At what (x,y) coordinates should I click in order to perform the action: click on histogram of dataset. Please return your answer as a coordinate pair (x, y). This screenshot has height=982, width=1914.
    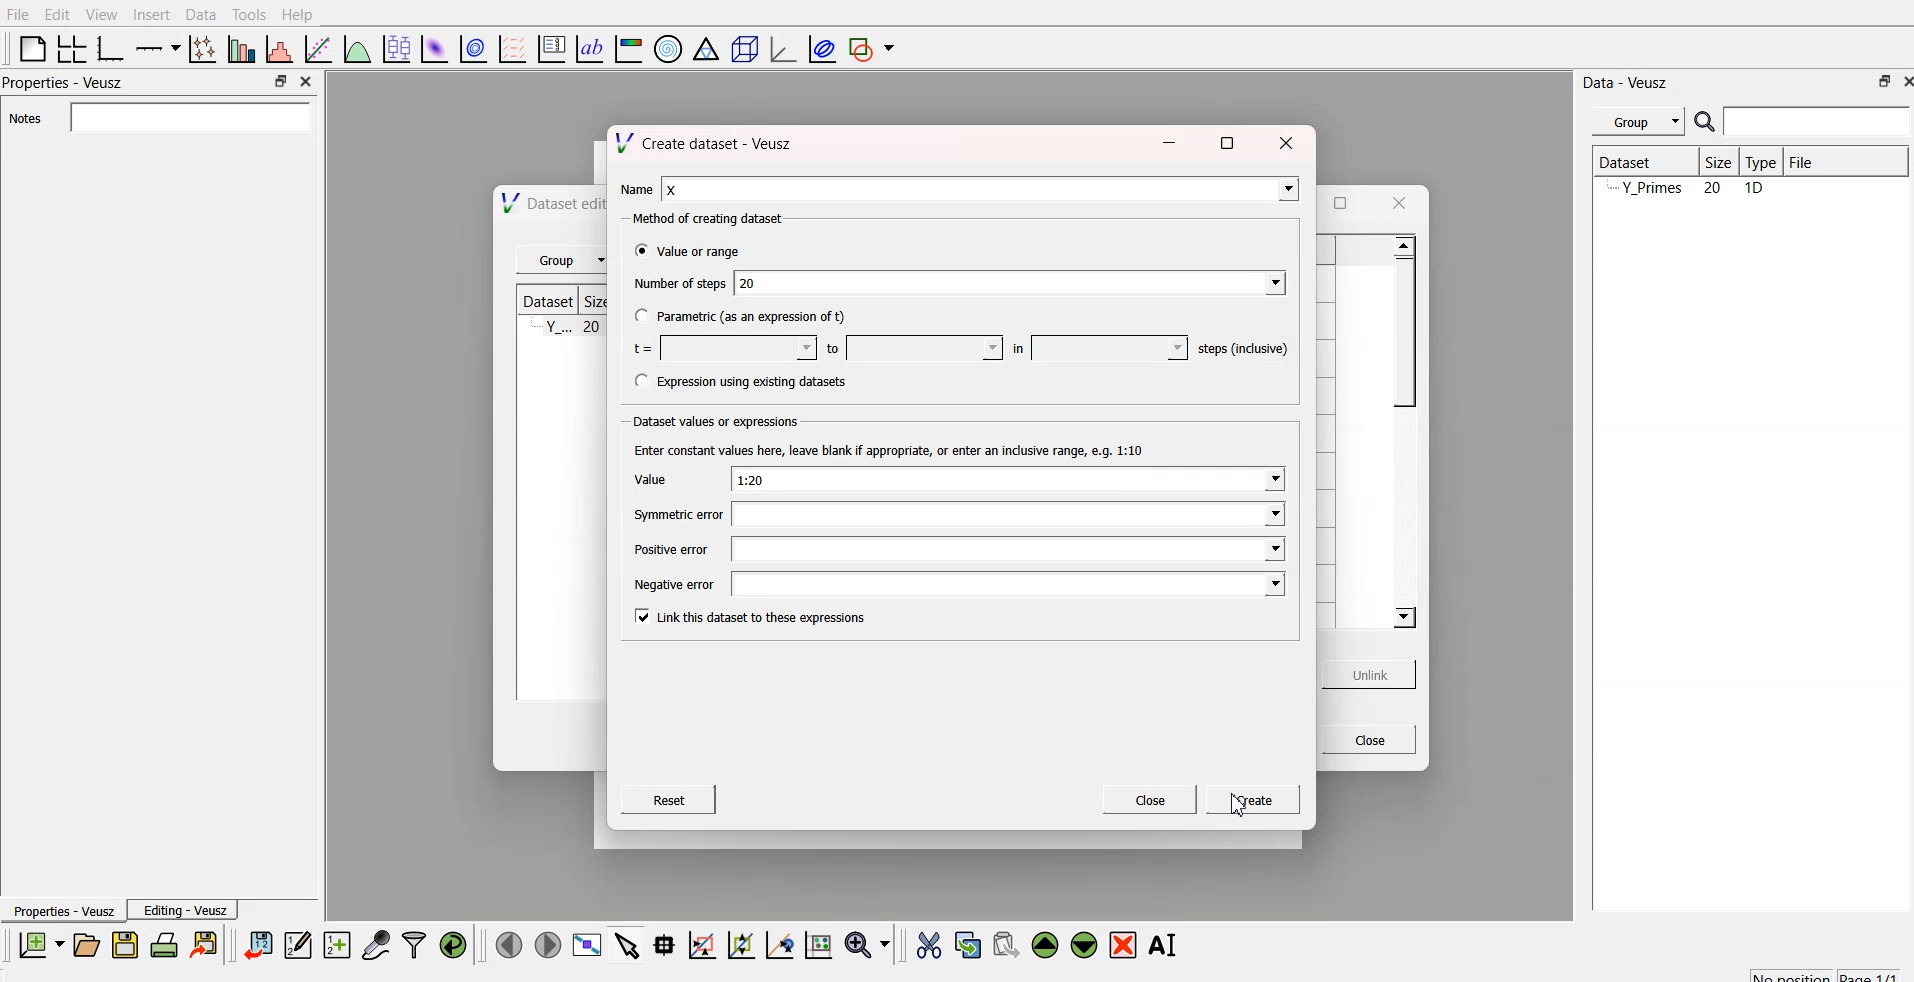
    Looking at the image, I should click on (278, 50).